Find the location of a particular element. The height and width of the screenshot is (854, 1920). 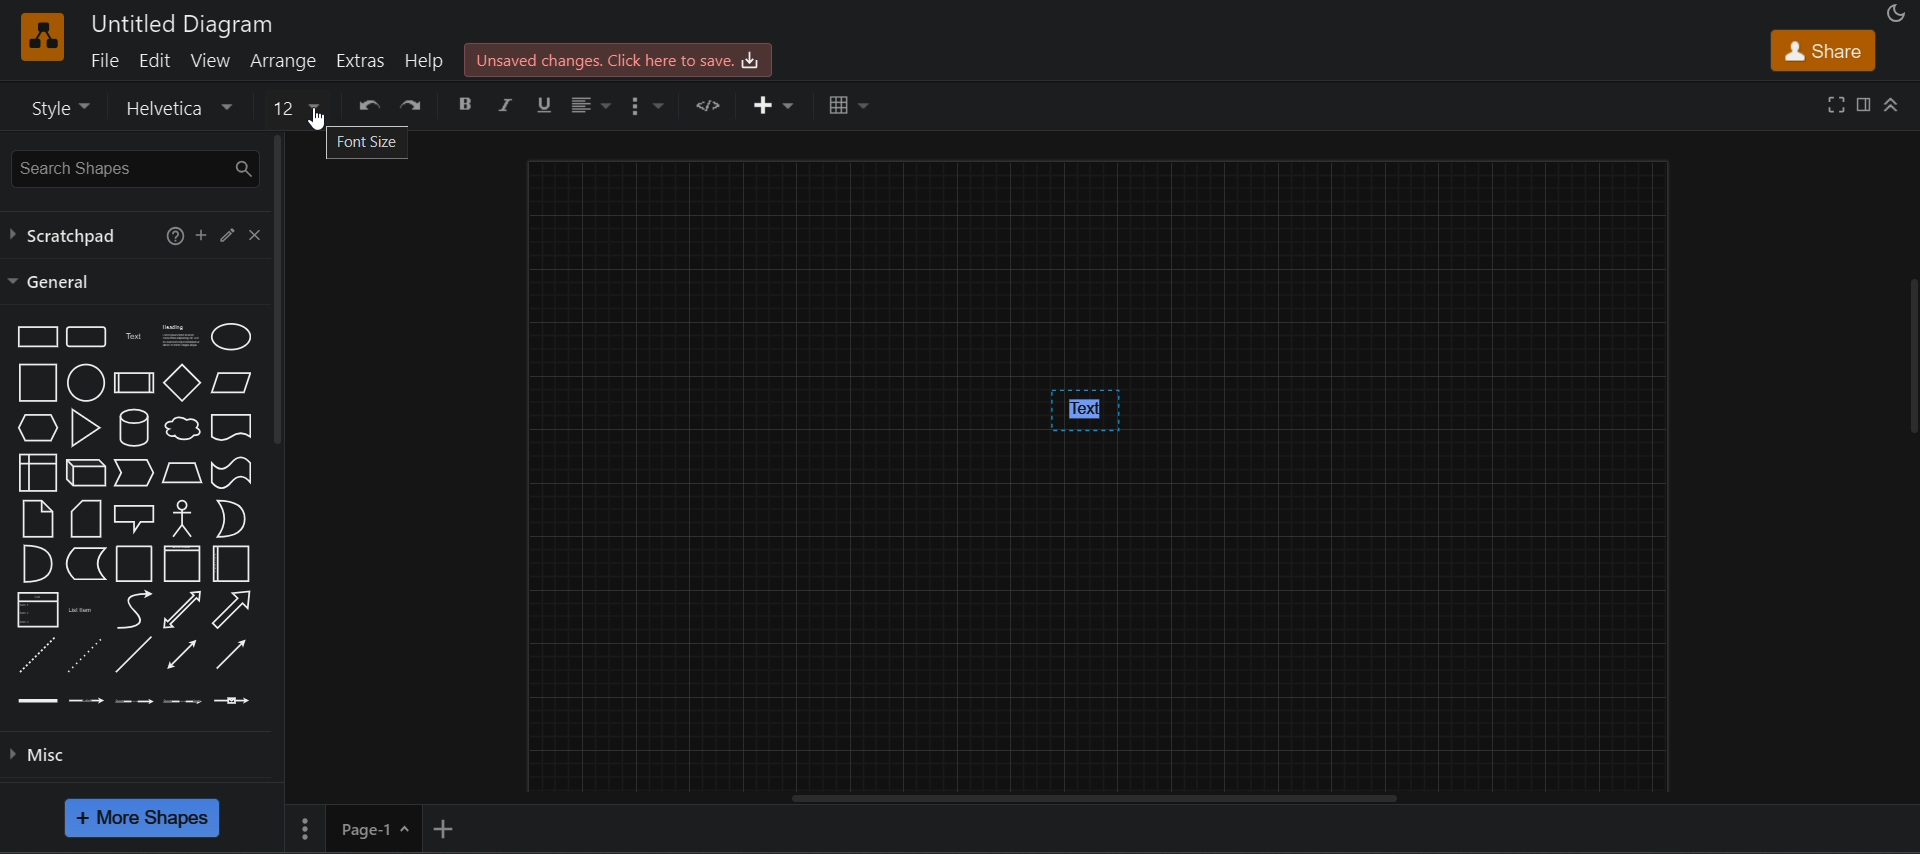

text is located at coordinates (1086, 411).